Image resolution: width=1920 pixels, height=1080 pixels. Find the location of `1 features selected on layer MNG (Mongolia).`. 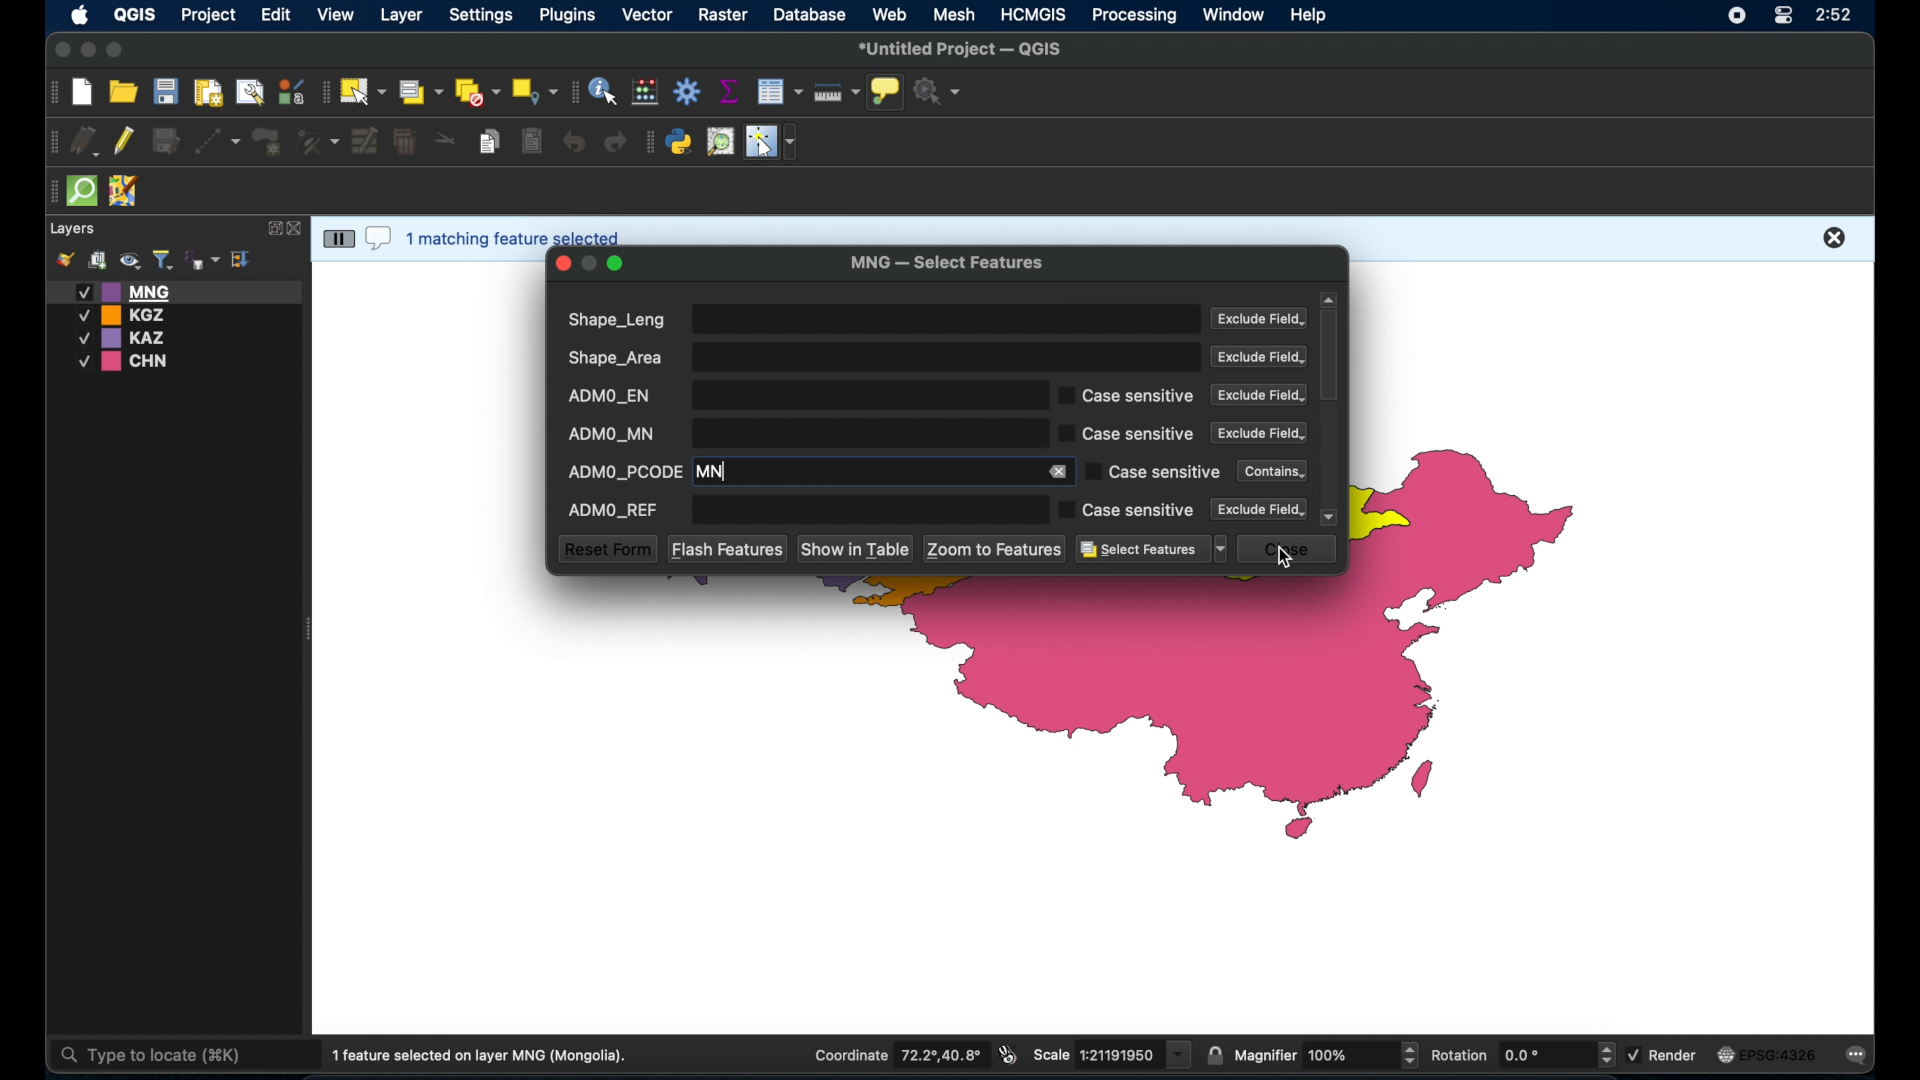

1 features selected on layer MNG (Mongolia). is located at coordinates (488, 1056).